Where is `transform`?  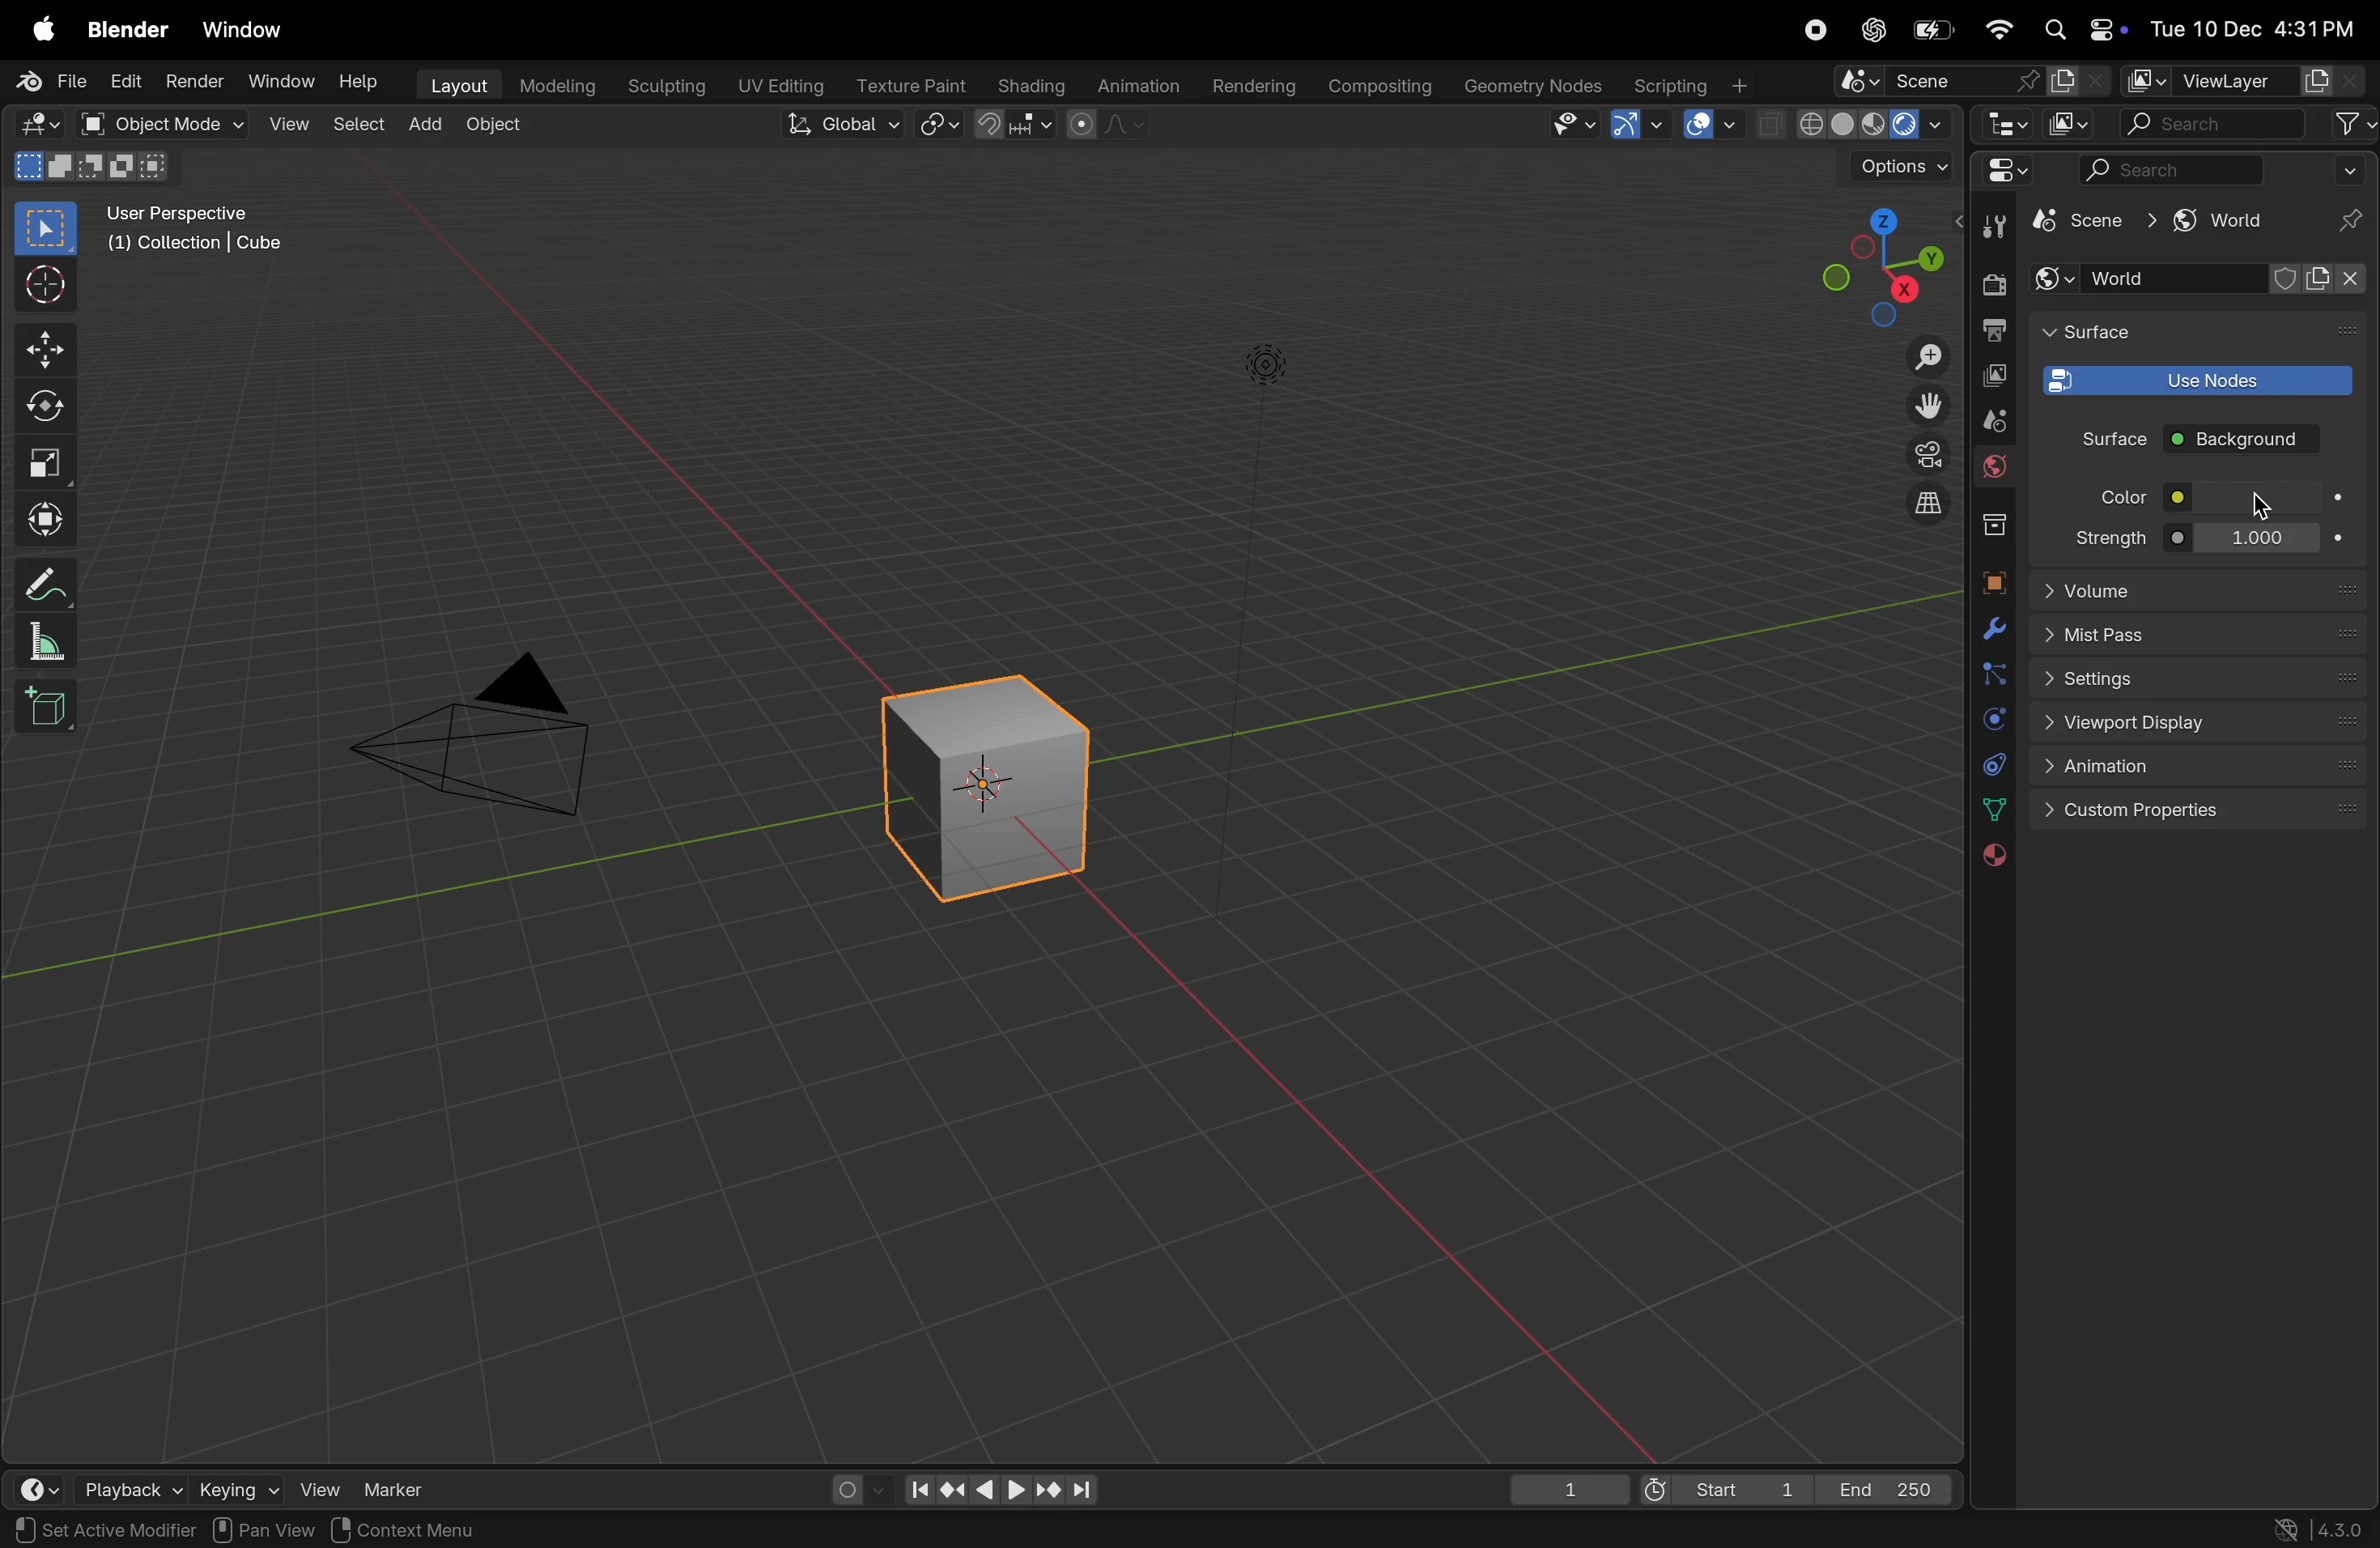
transform is located at coordinates (50, 408).